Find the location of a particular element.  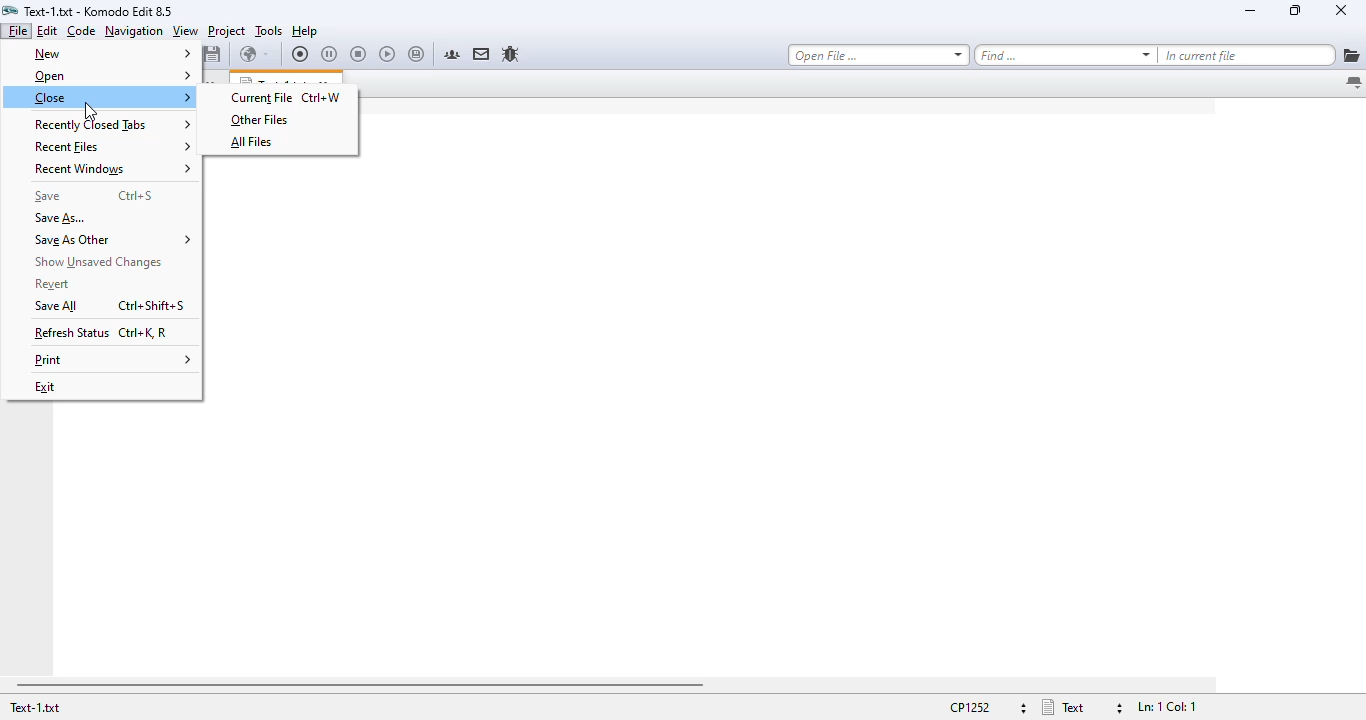

refresh status is located at coordinates (72, 333).